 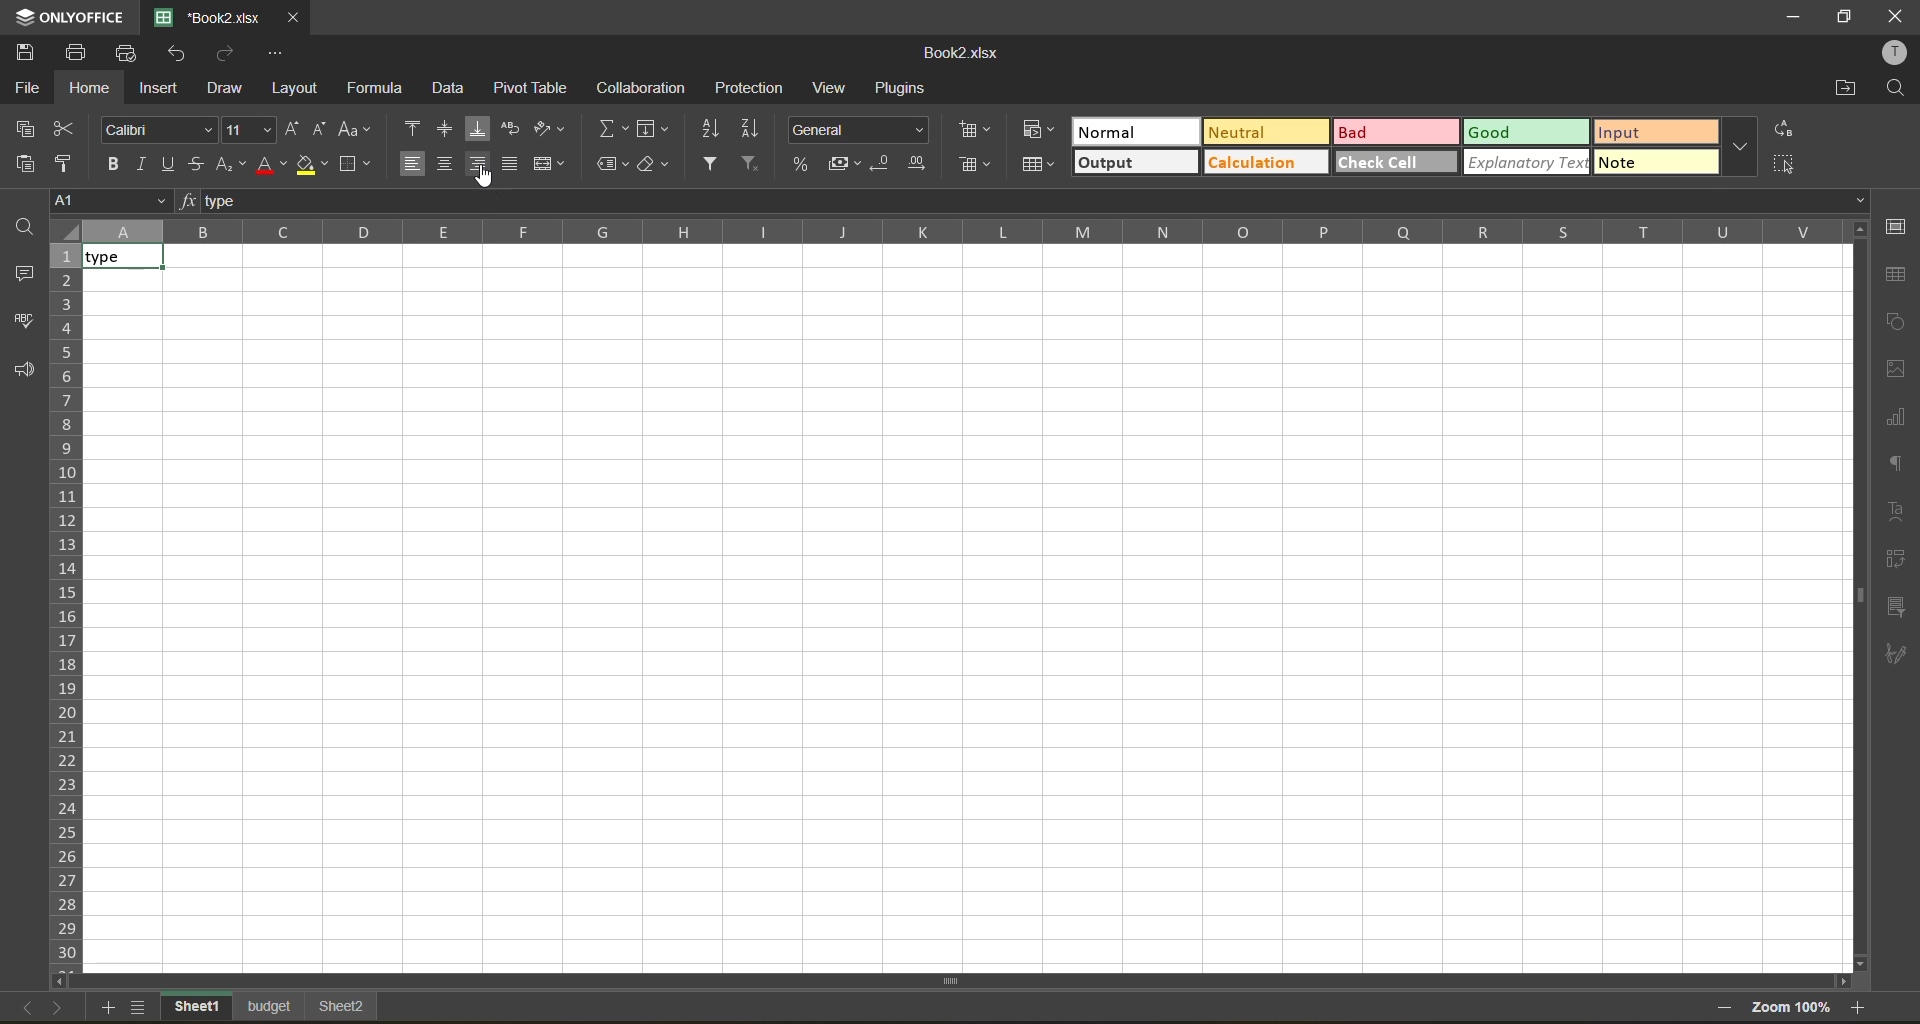 I want to click on merge and center, so click(x=551, y=164).